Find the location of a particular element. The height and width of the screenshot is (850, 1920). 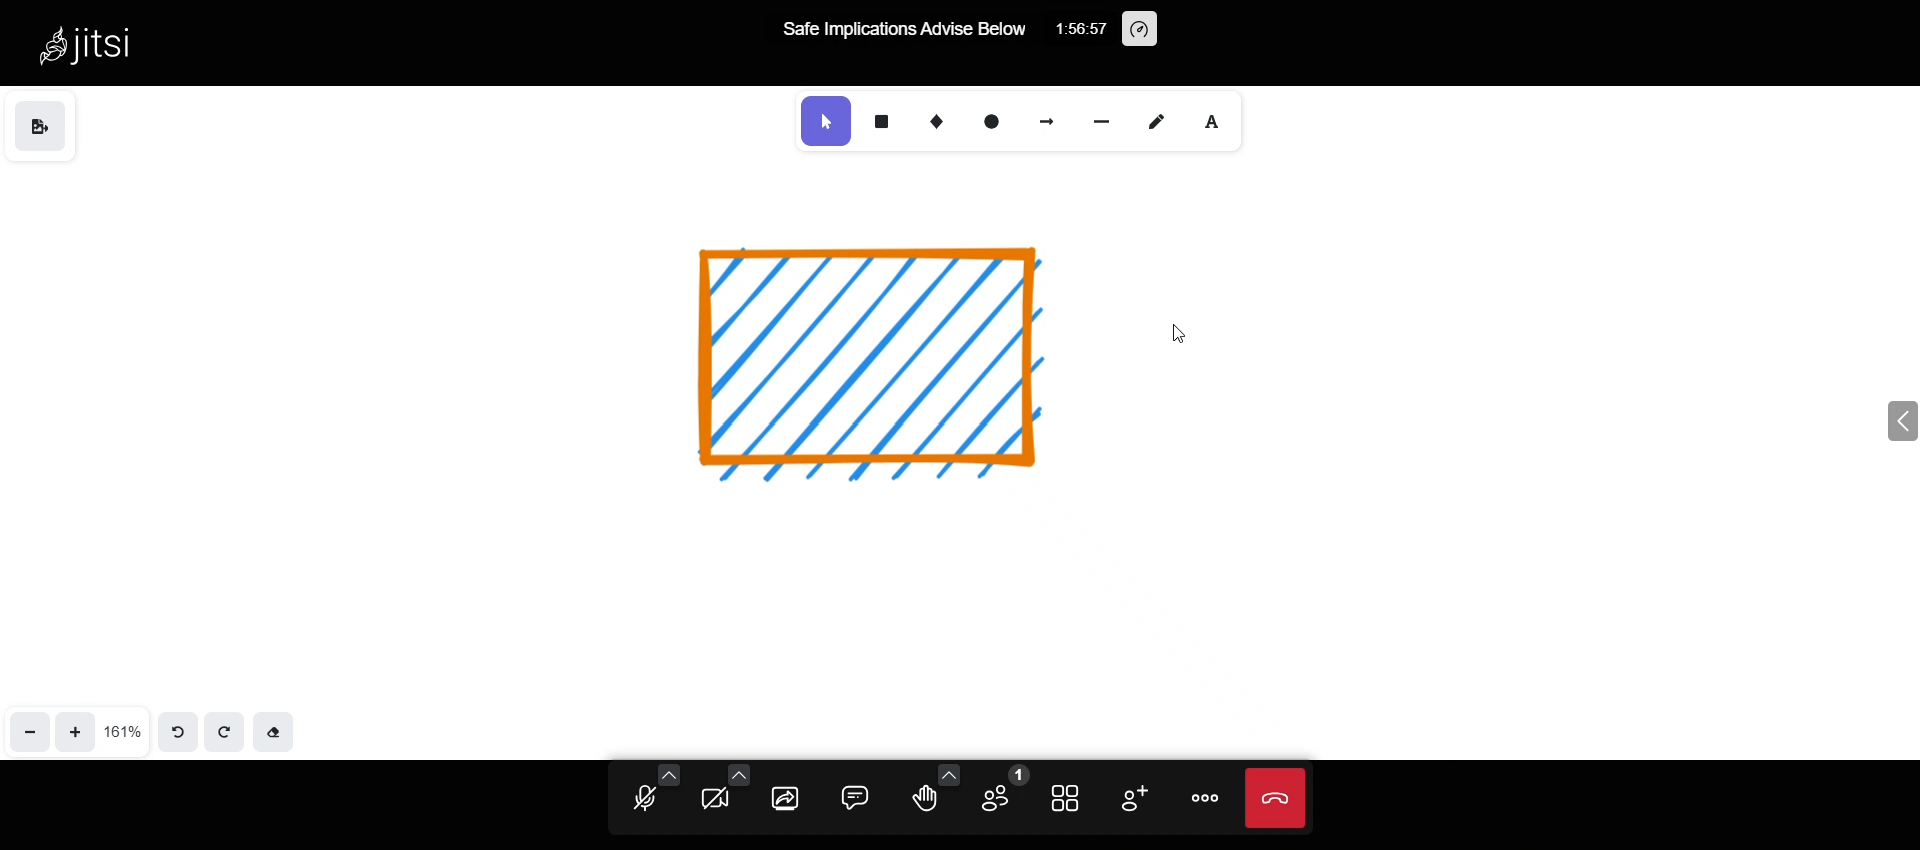

save as image is located at coordinates (47, 131).